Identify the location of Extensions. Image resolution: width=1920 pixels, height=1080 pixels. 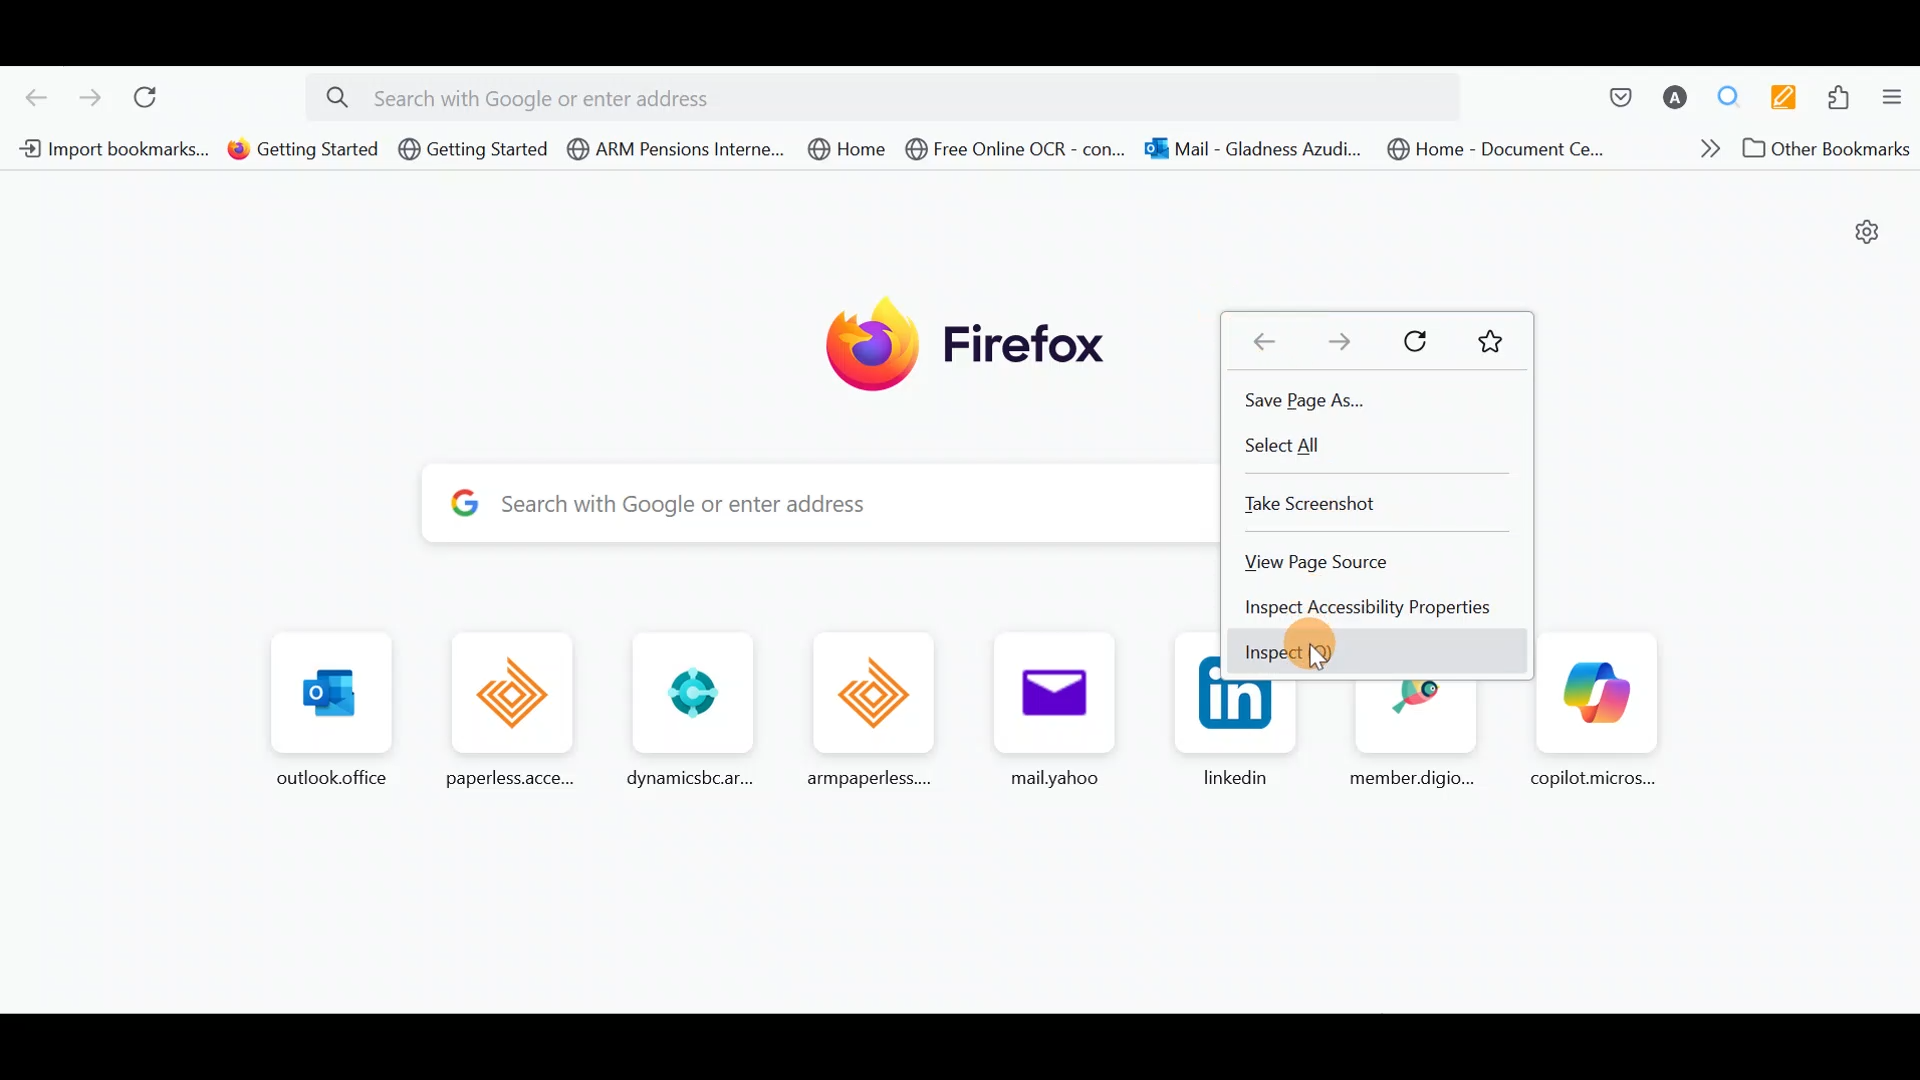
(1845, 100).